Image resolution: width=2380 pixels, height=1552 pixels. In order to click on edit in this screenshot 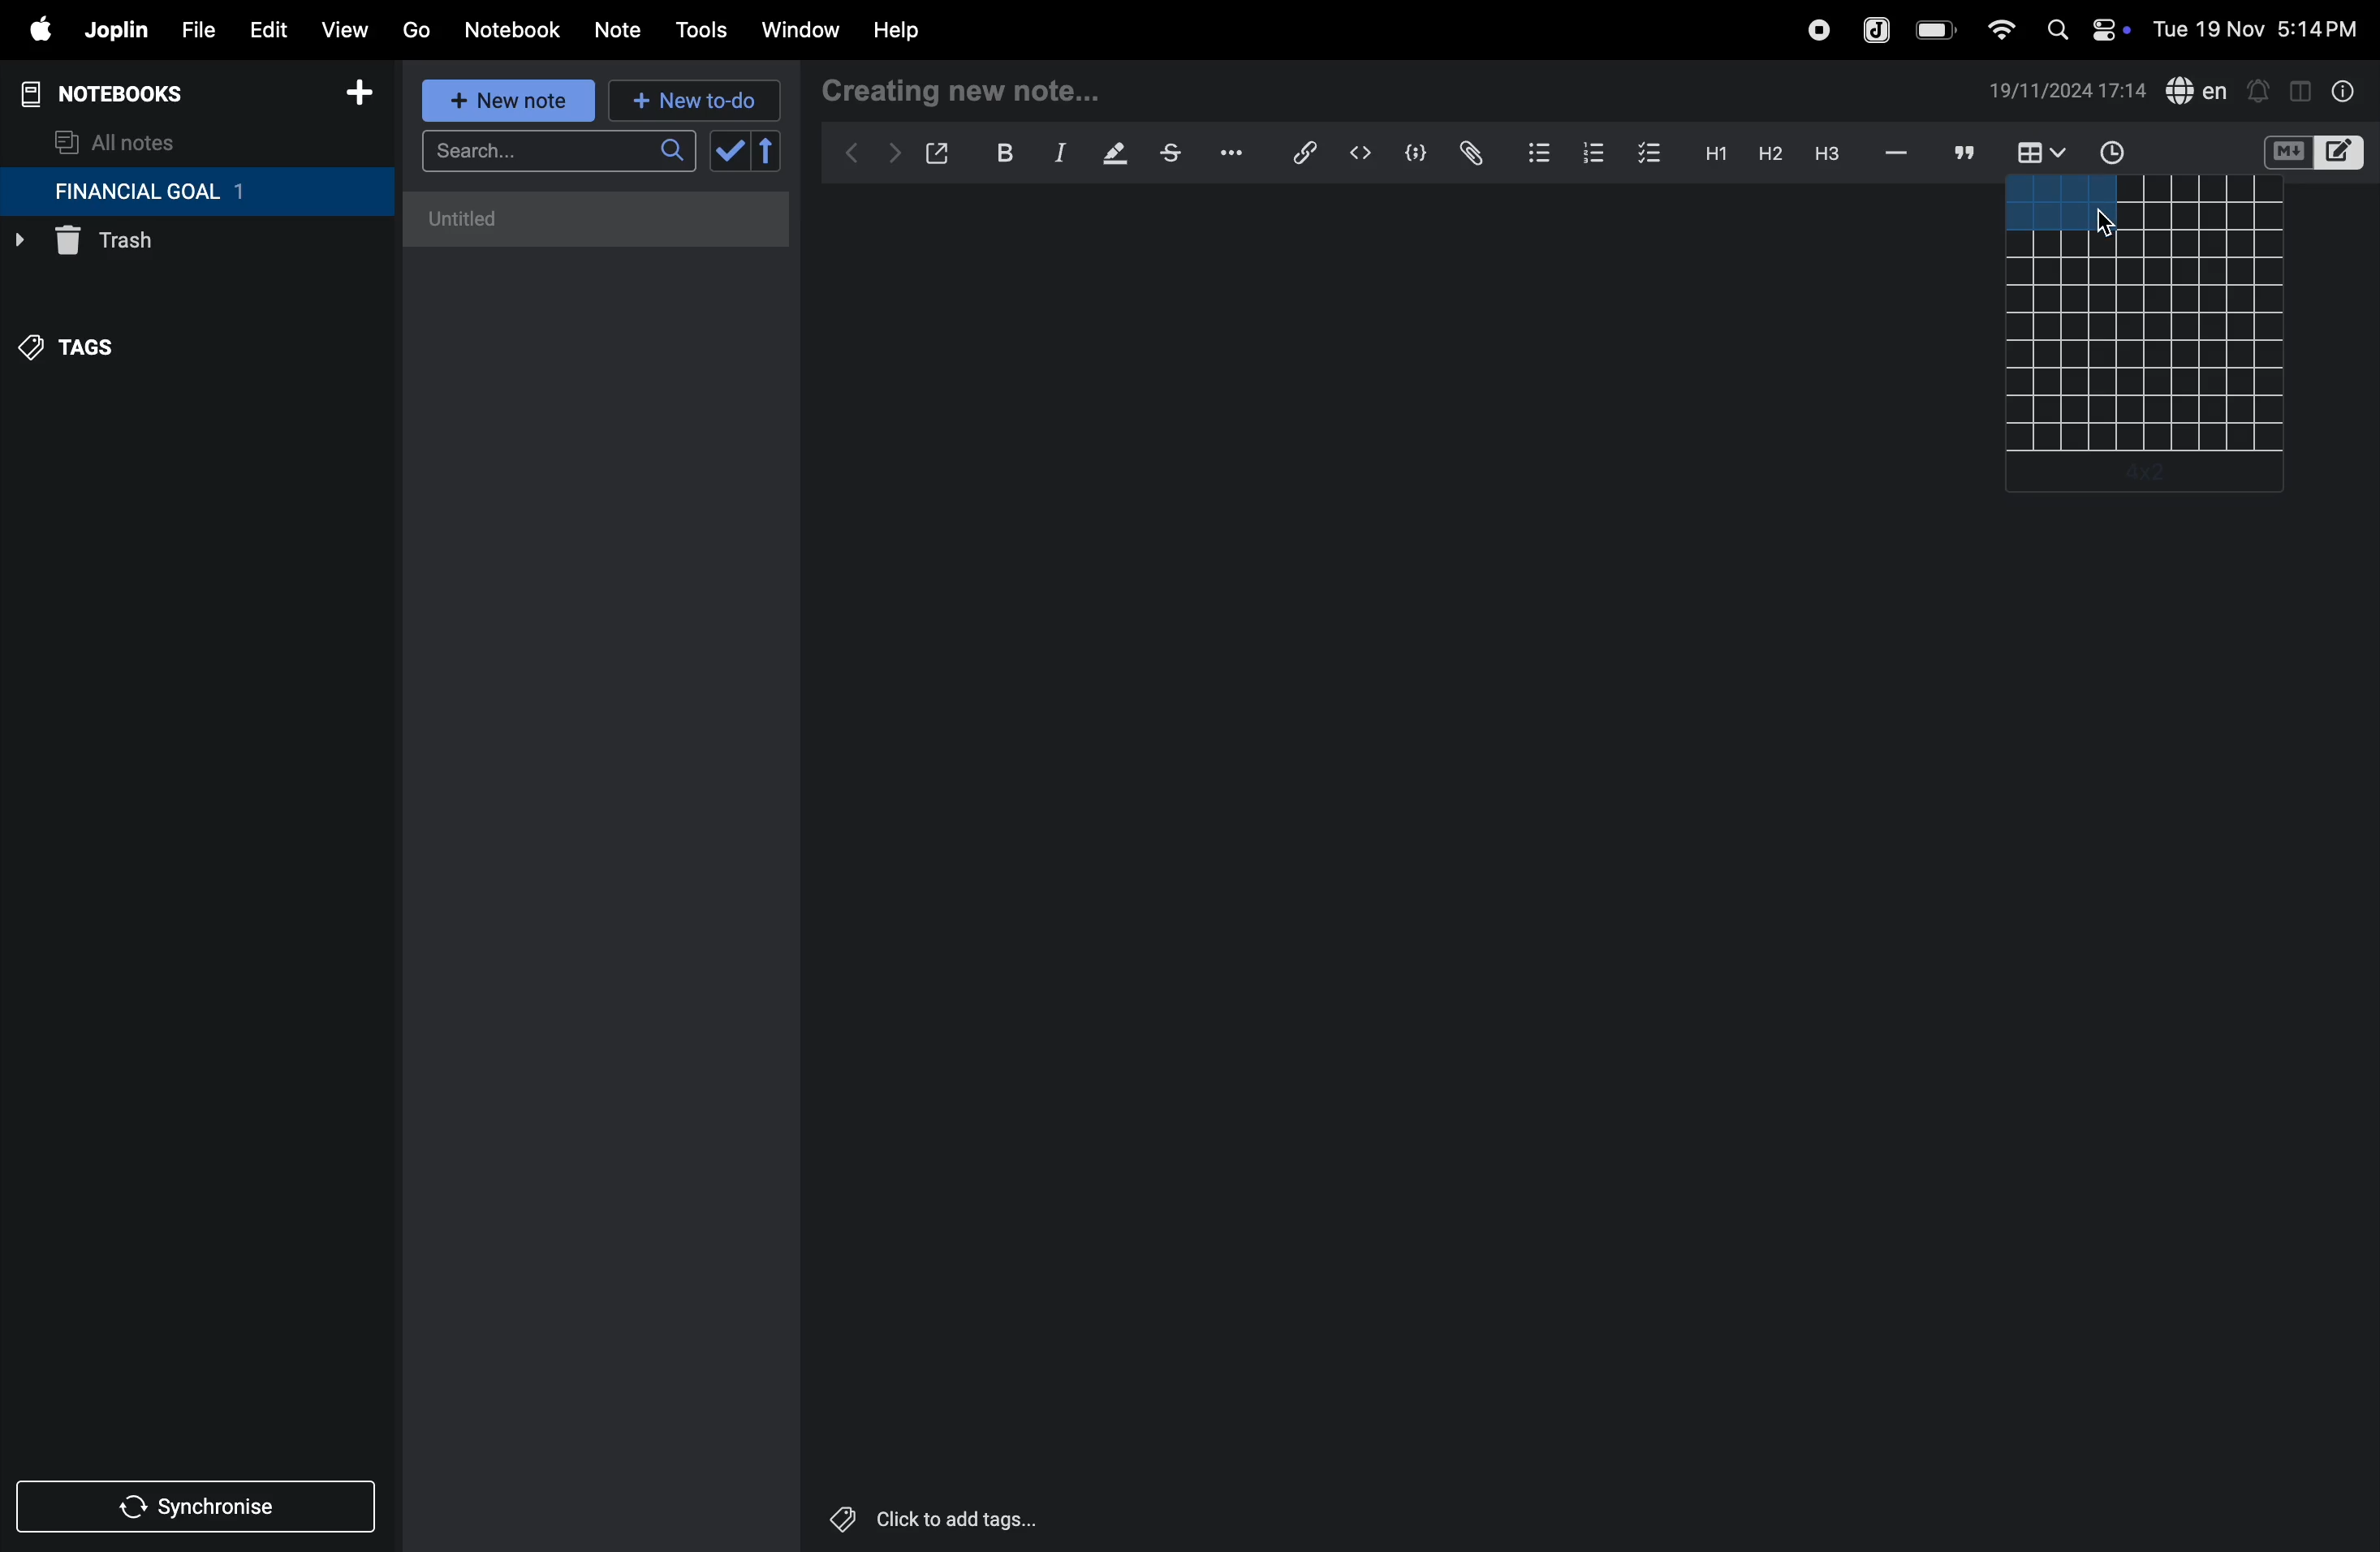, I will do `click(259, 25)`.